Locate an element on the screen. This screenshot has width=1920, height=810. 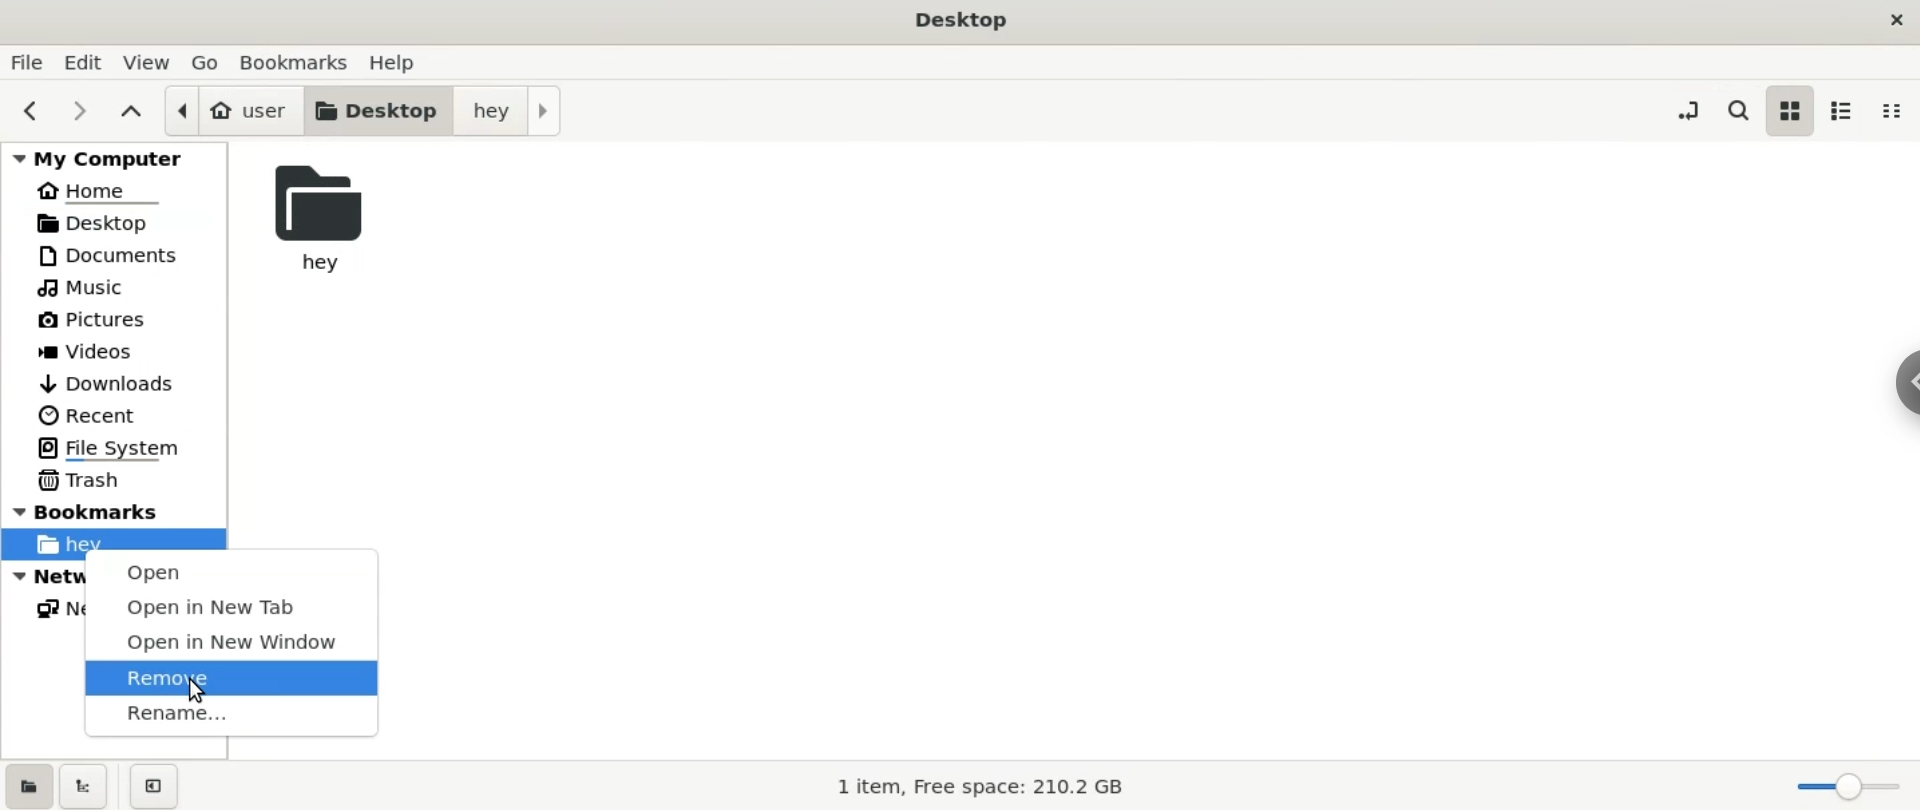
bookmarks is located at coordinates (295, 64).